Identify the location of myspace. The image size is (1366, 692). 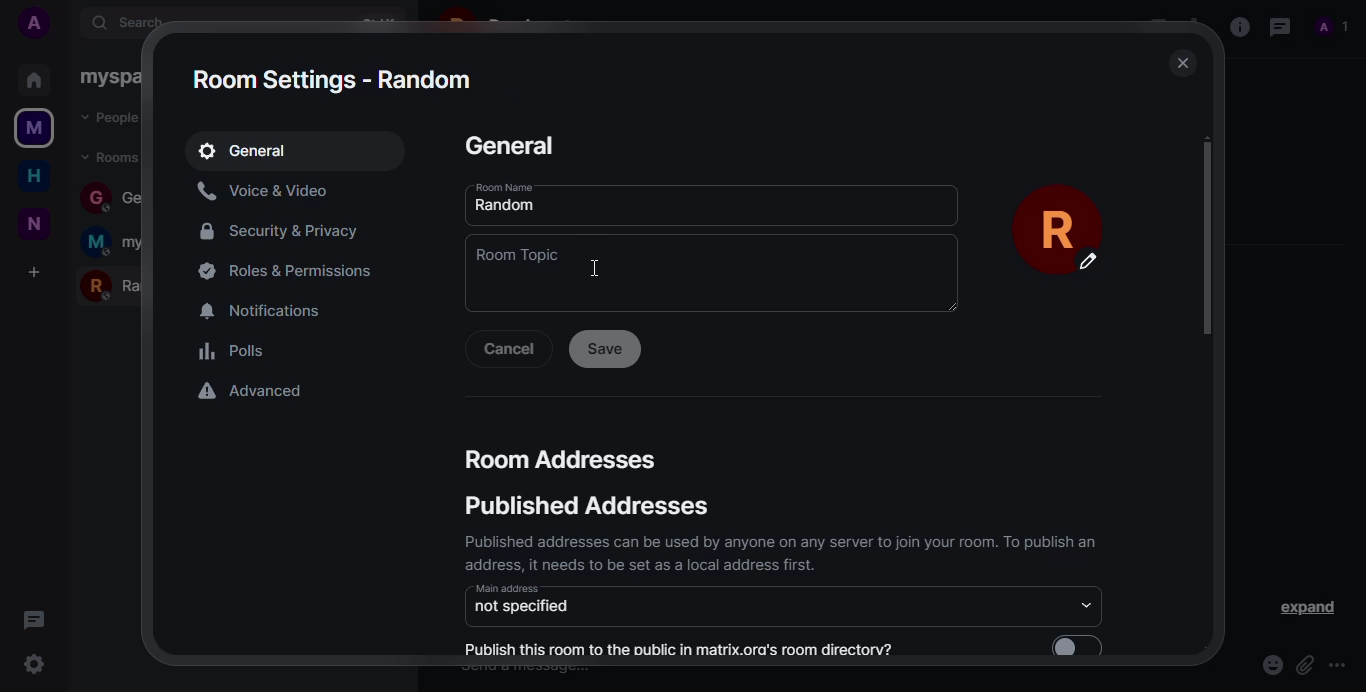
(122, 243).